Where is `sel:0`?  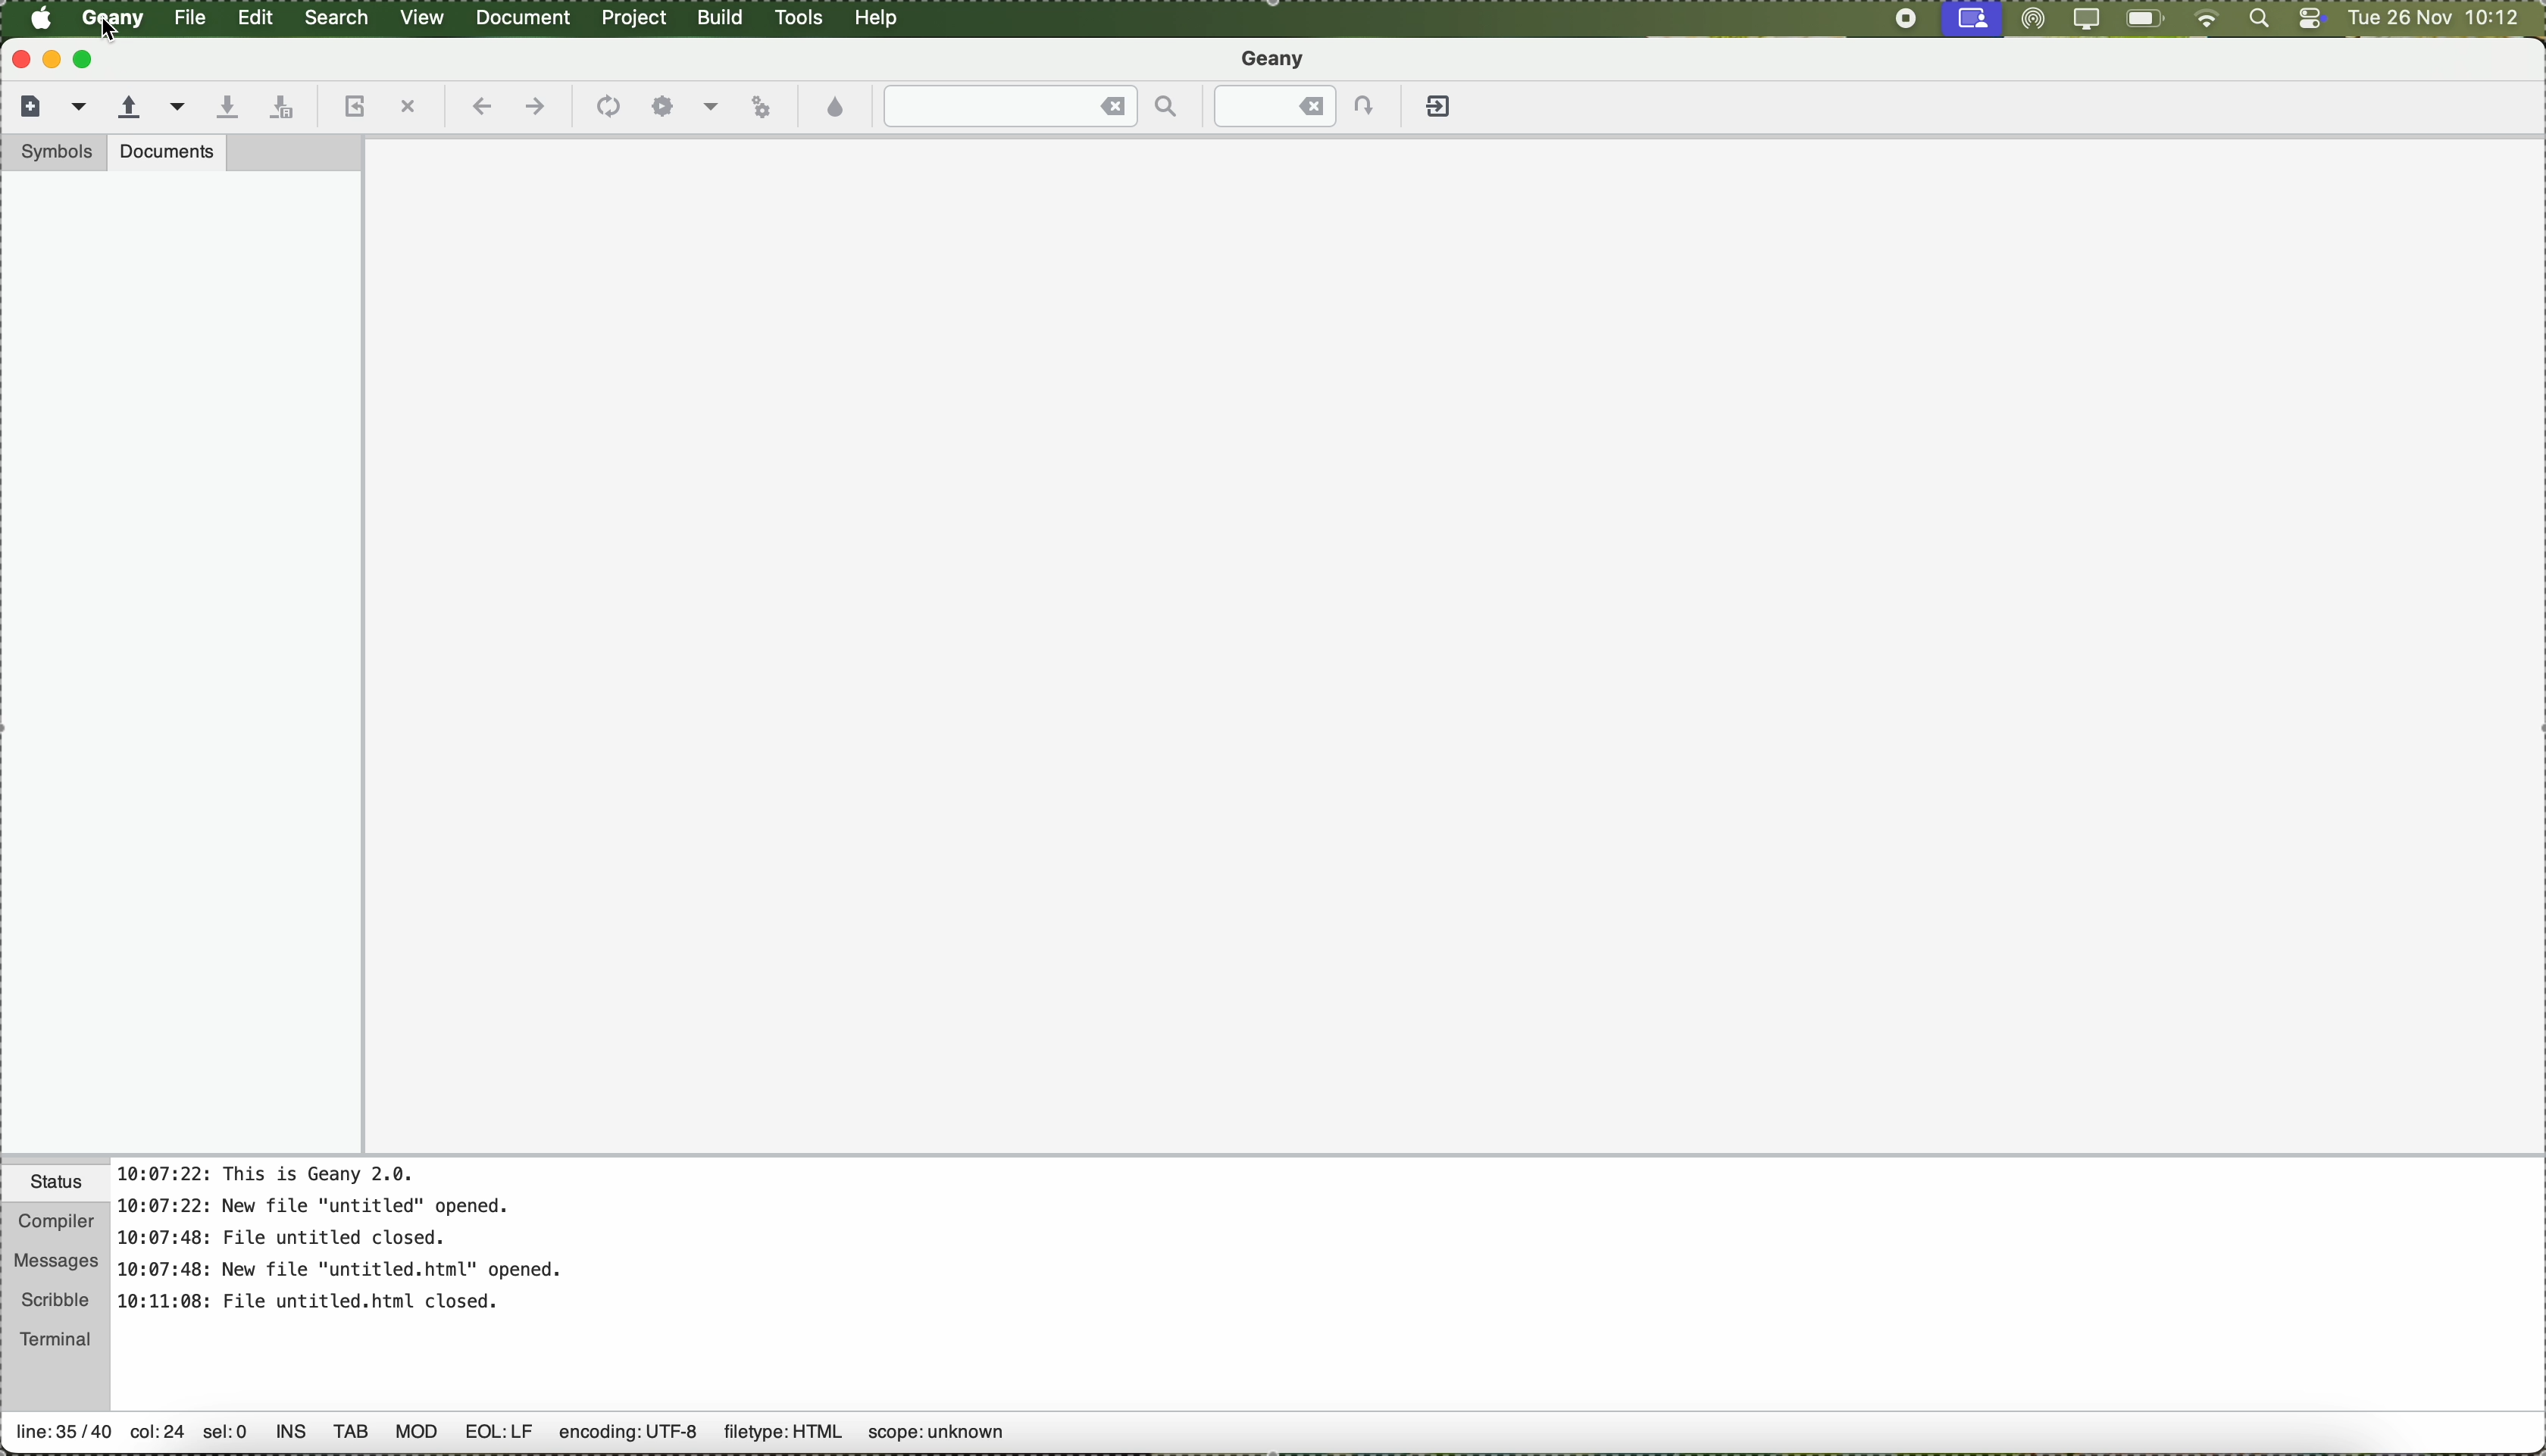
sel:0 is located at coordinates (227, 1436).